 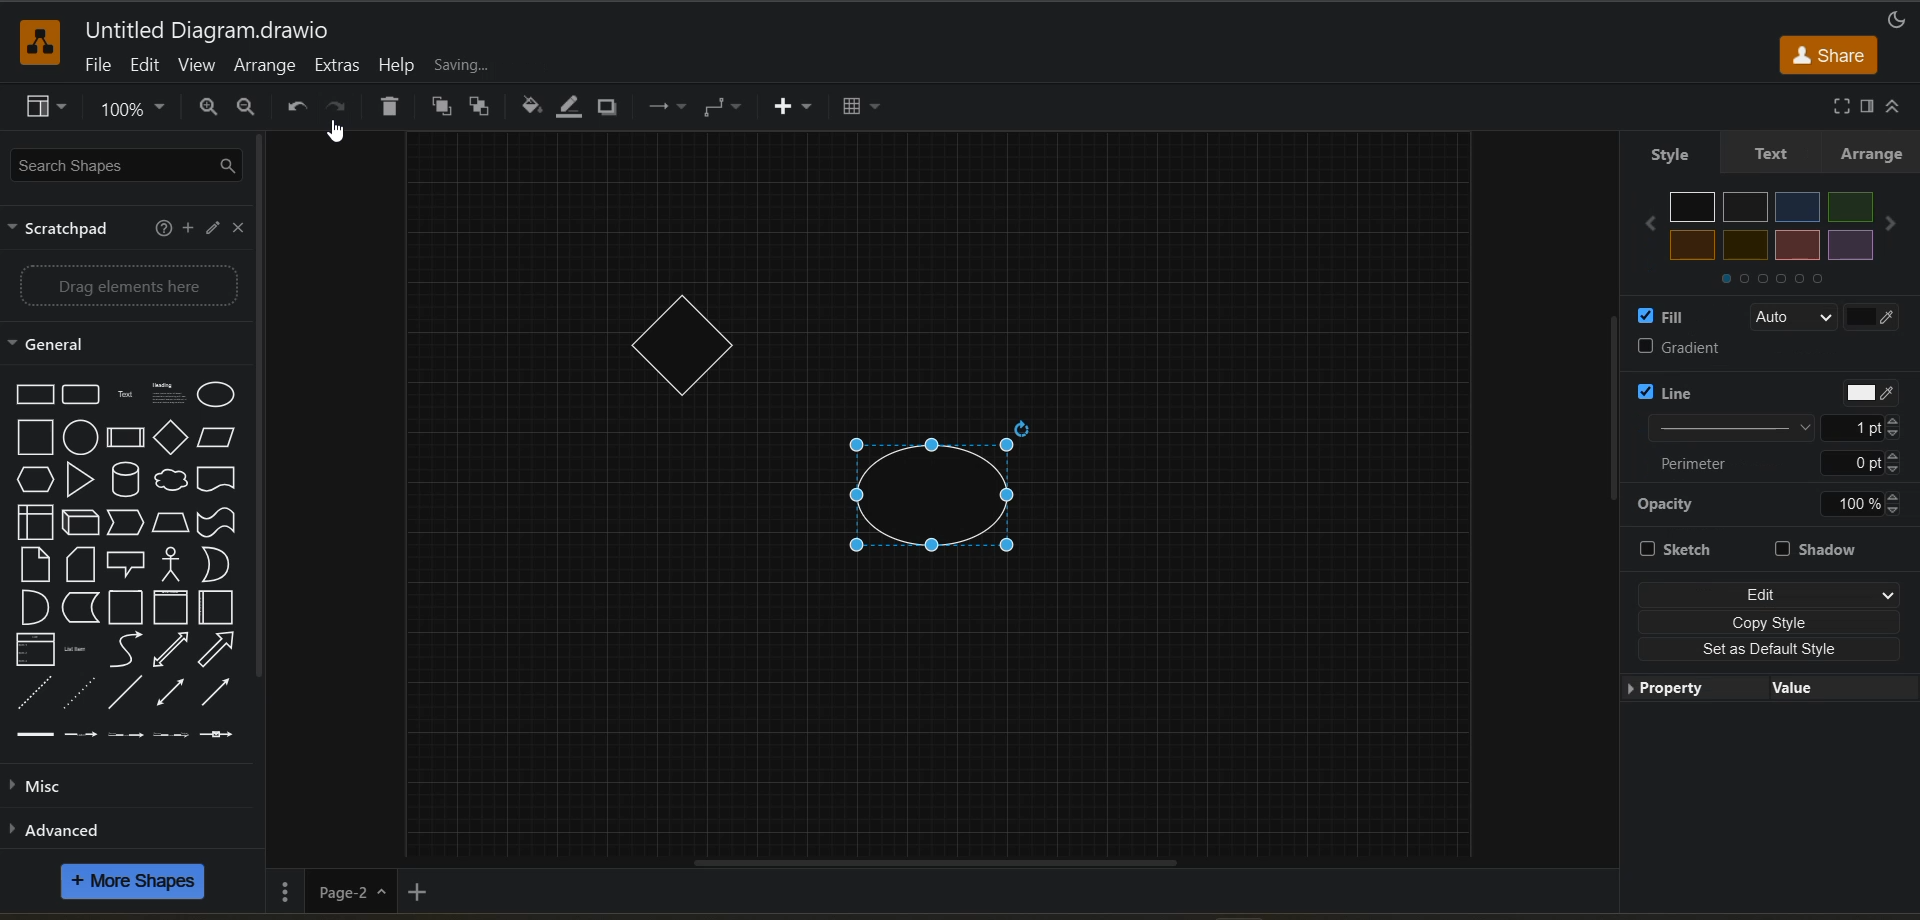 What do you see at coordinates (244, 106) in the screenshot?
I see `zoom out` at bounding box center [244, 106].